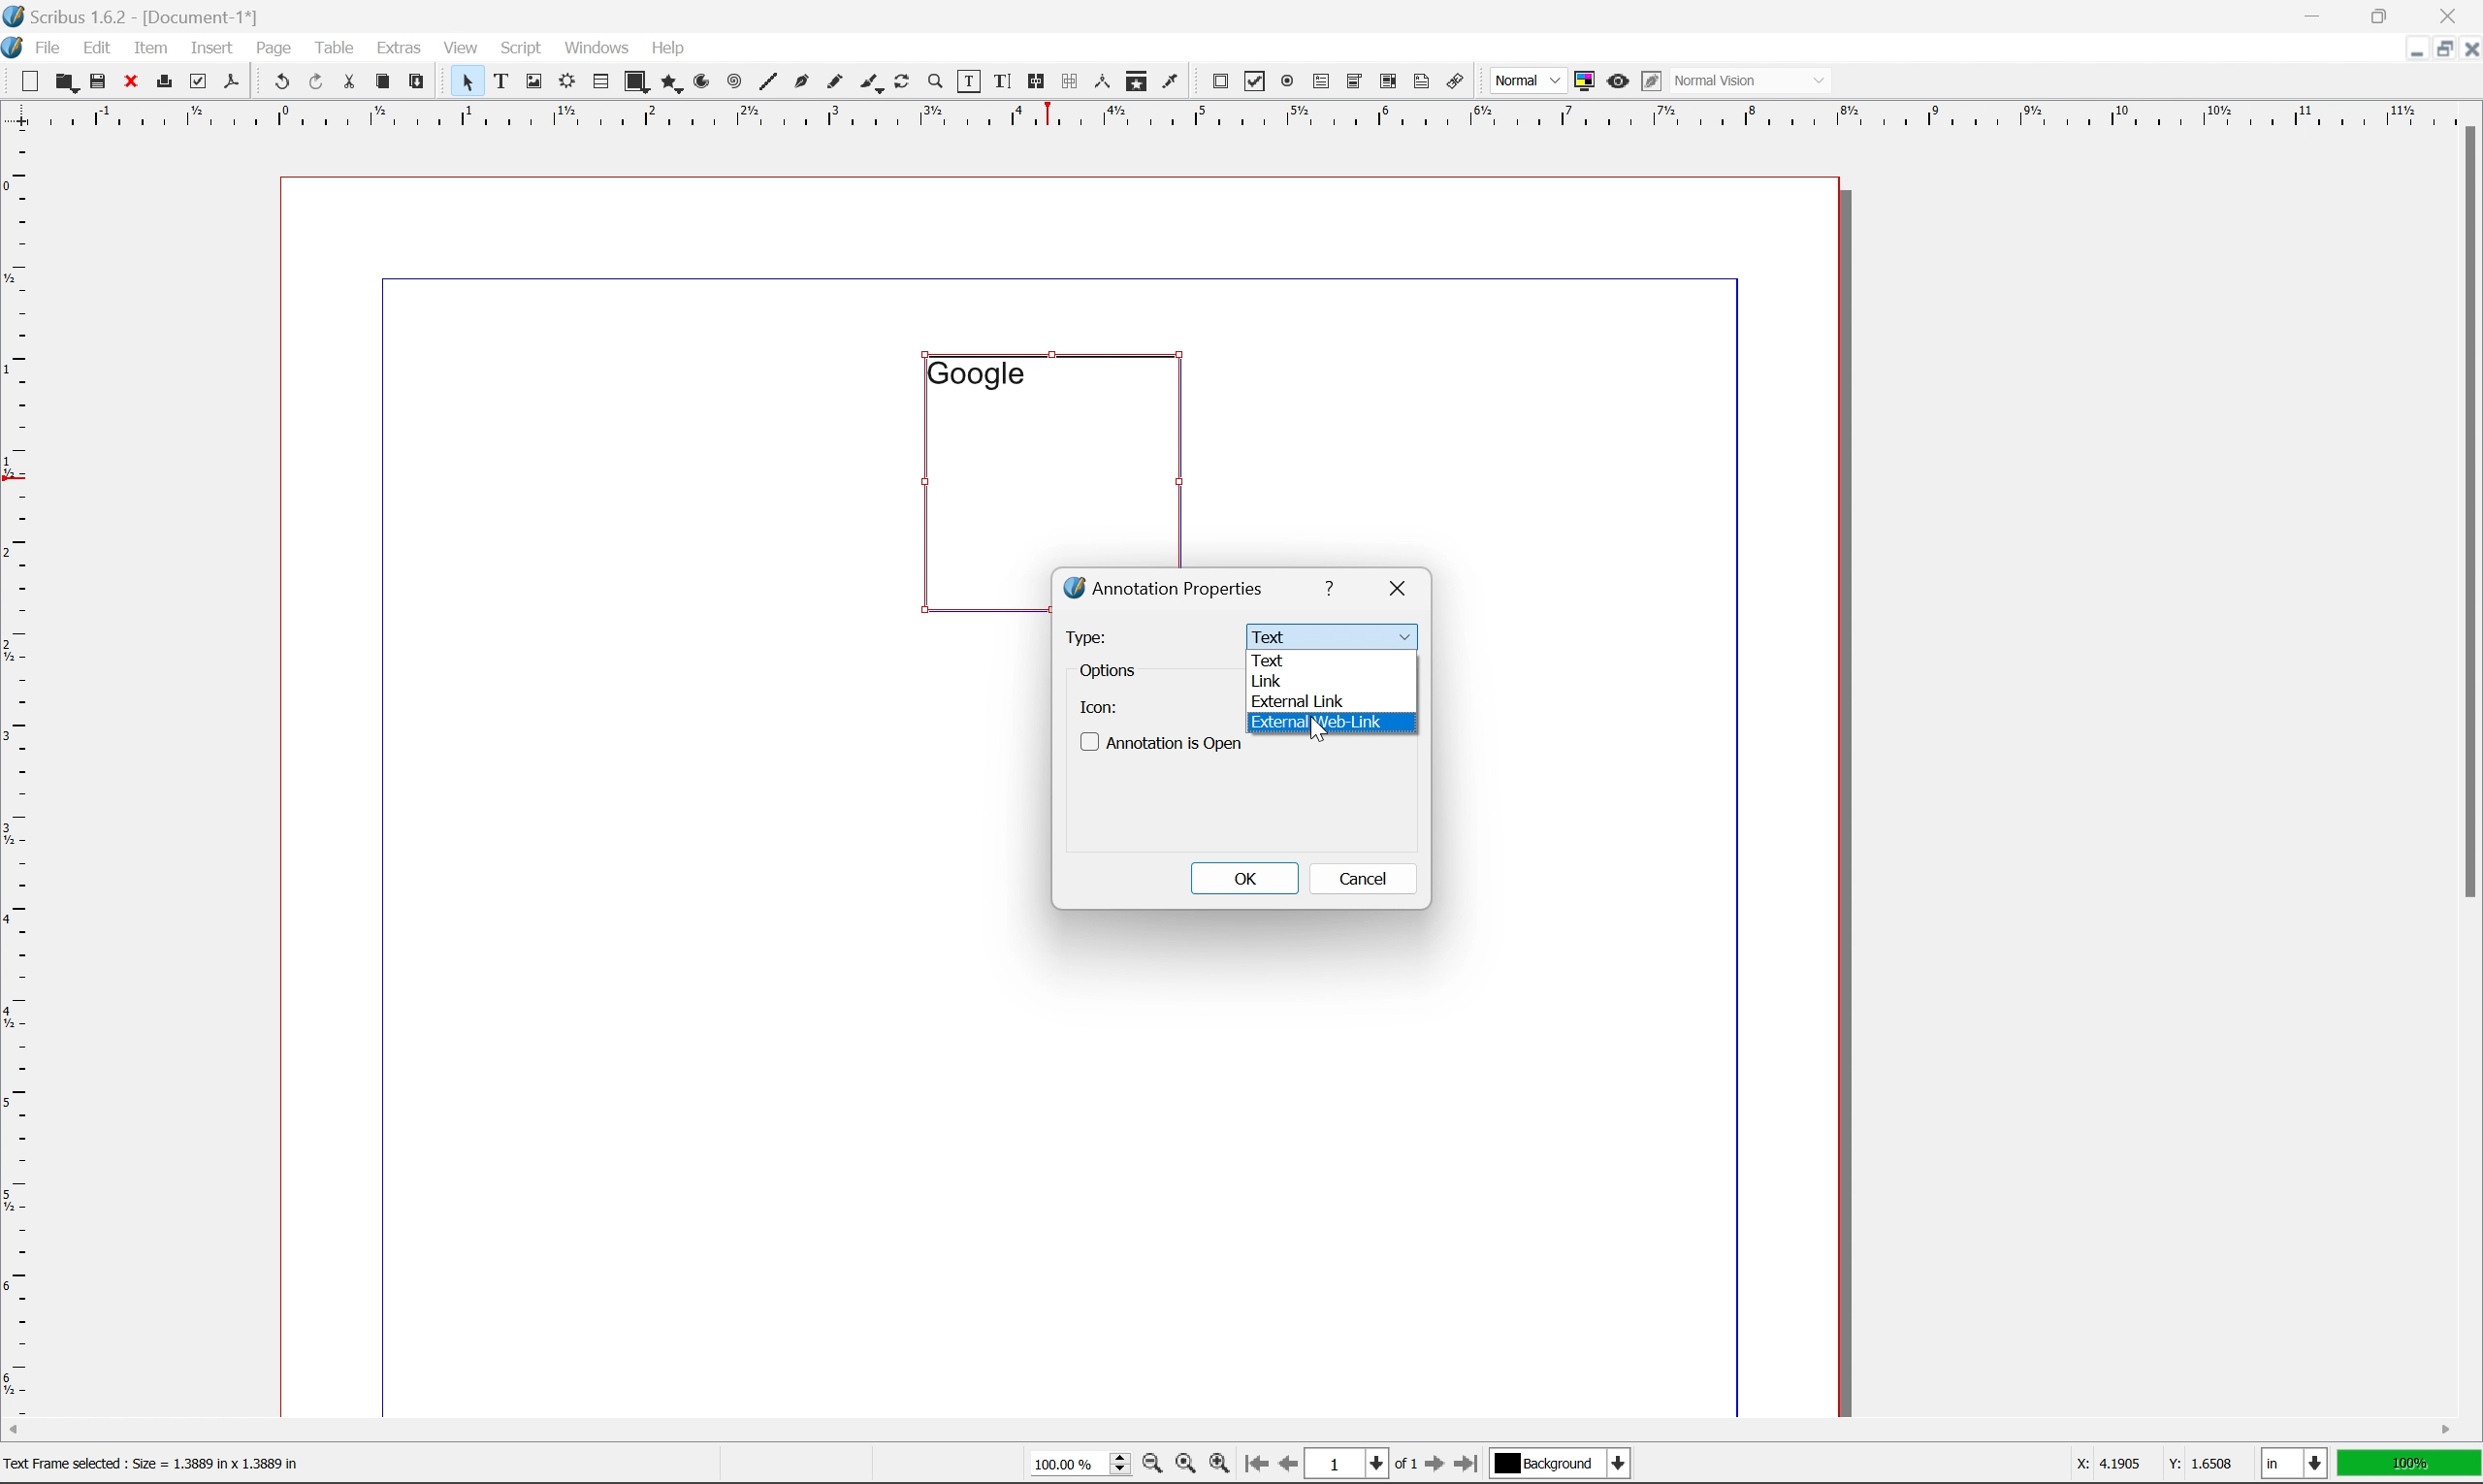 This screenshot has width=2483, height=1484. What do you see at coordinates (1101, 81) in the screenshot?
I see `measurements` at bounding box center [1101, 81].